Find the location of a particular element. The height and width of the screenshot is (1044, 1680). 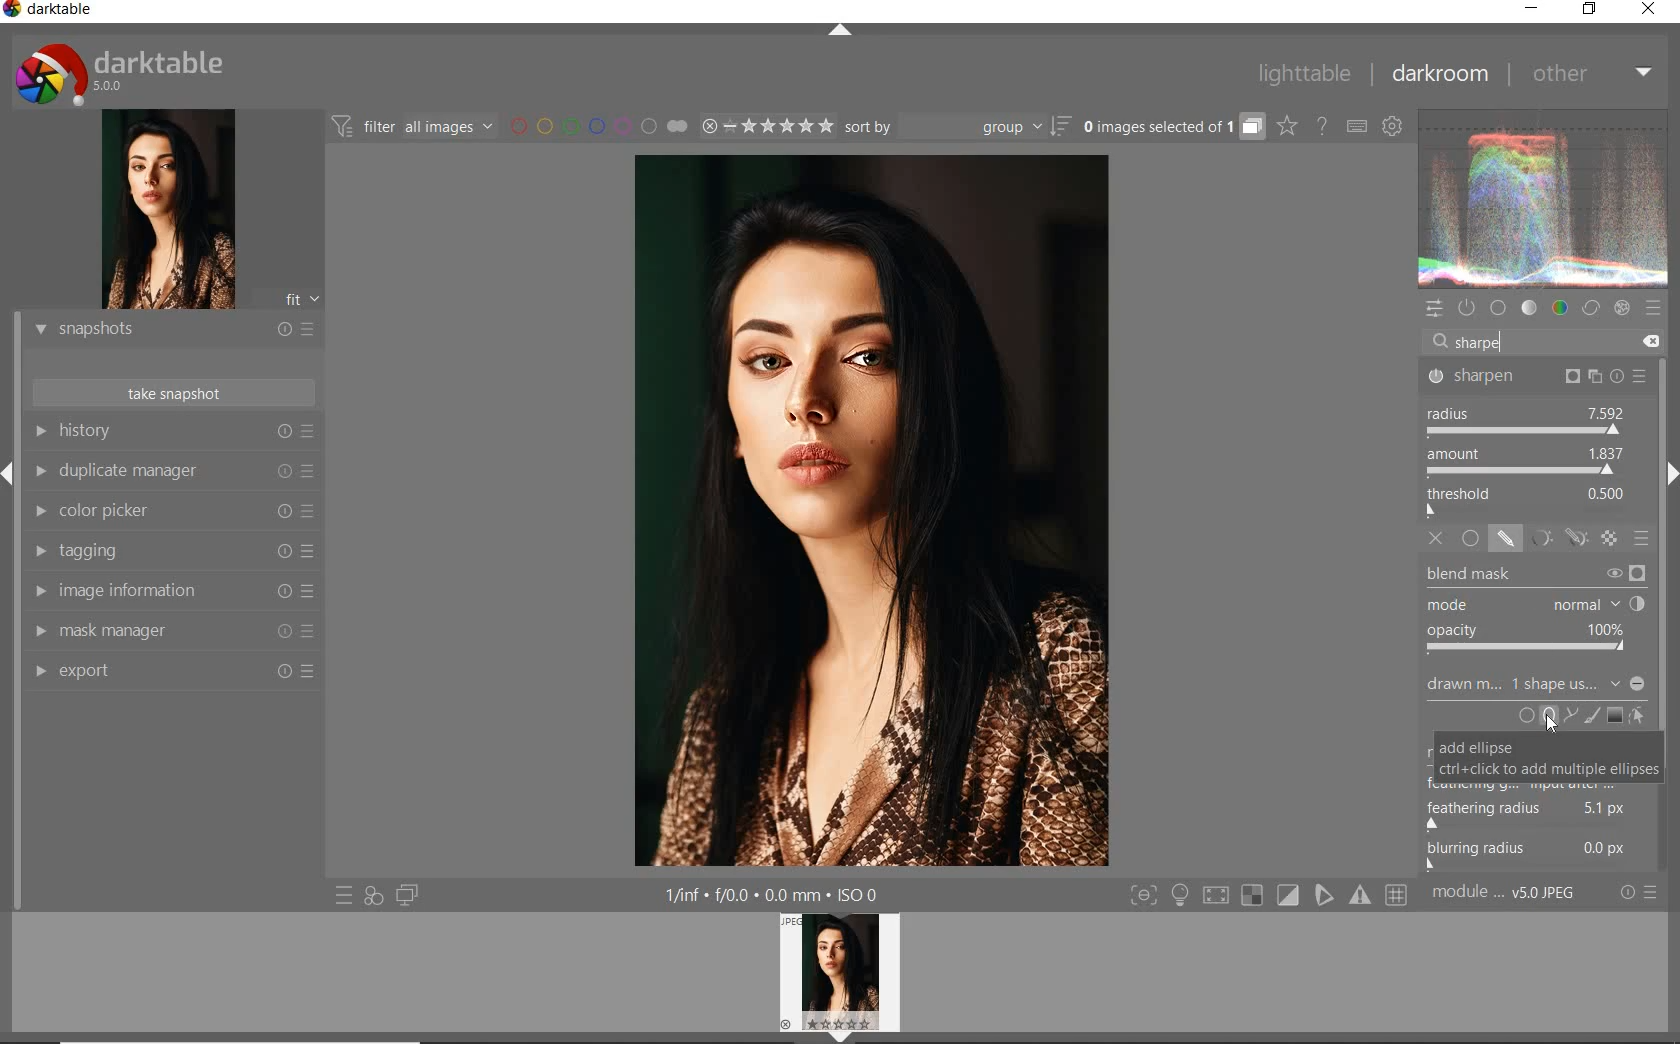

other display information is located at coordinates (777, 896).